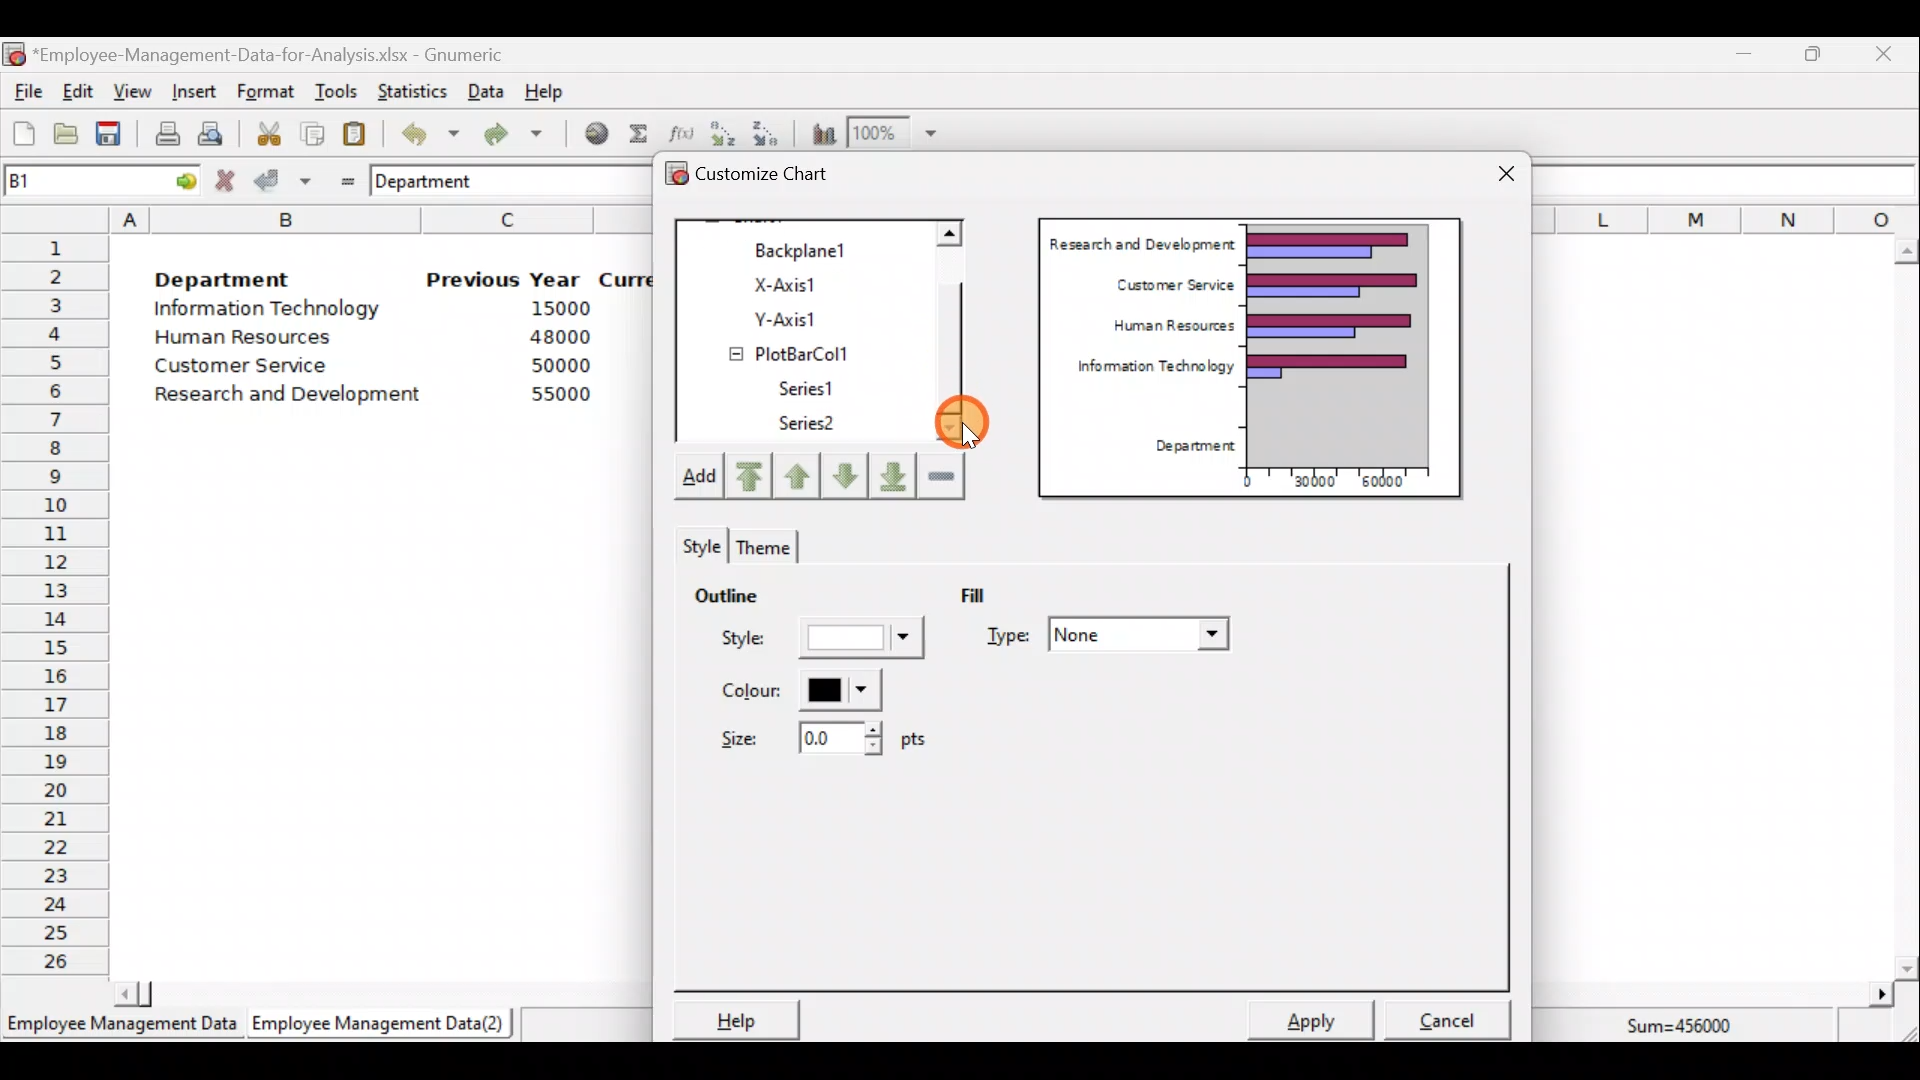 Image resolution: width=1920 pixels, height=1080 pixels. What do you see at coordinates (556, 90) in the screenshot?
I see `Help` at bounding box center [556, 90].